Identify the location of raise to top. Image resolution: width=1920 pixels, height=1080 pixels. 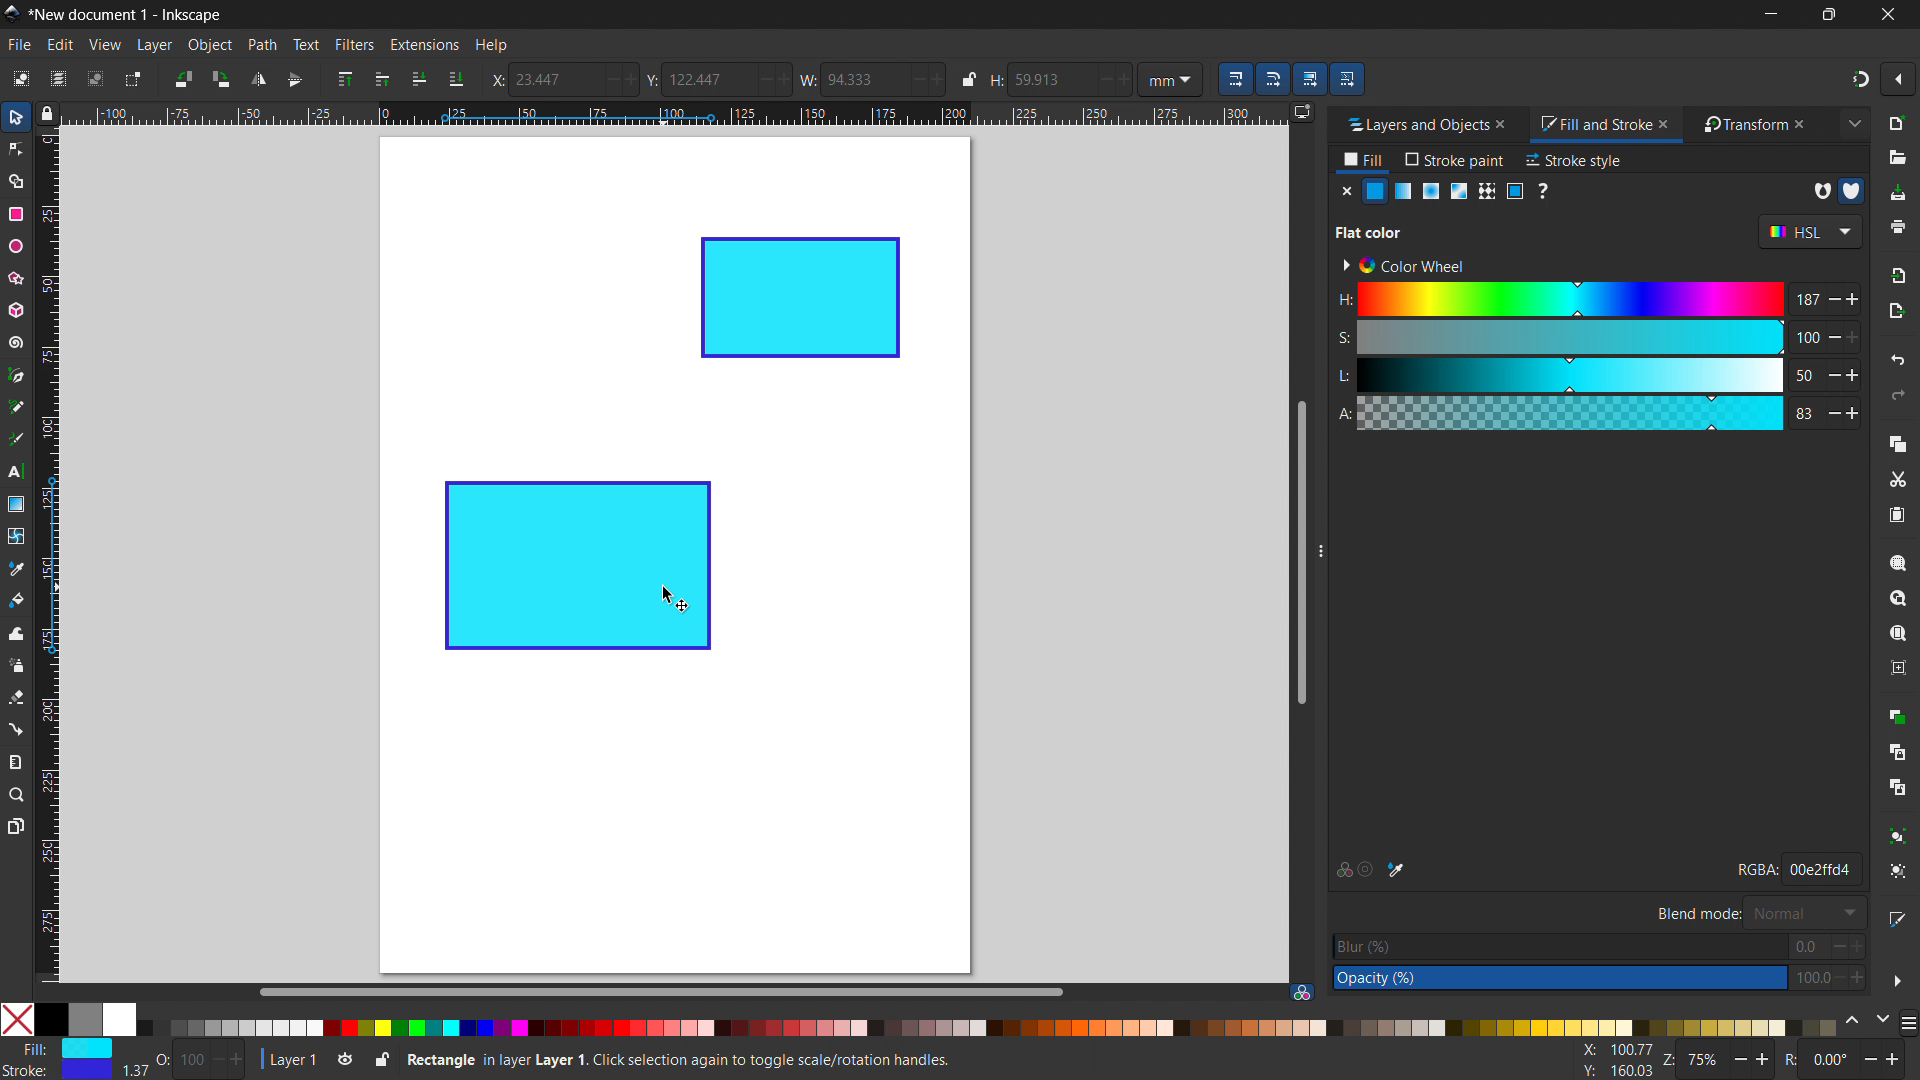
(345, 79).